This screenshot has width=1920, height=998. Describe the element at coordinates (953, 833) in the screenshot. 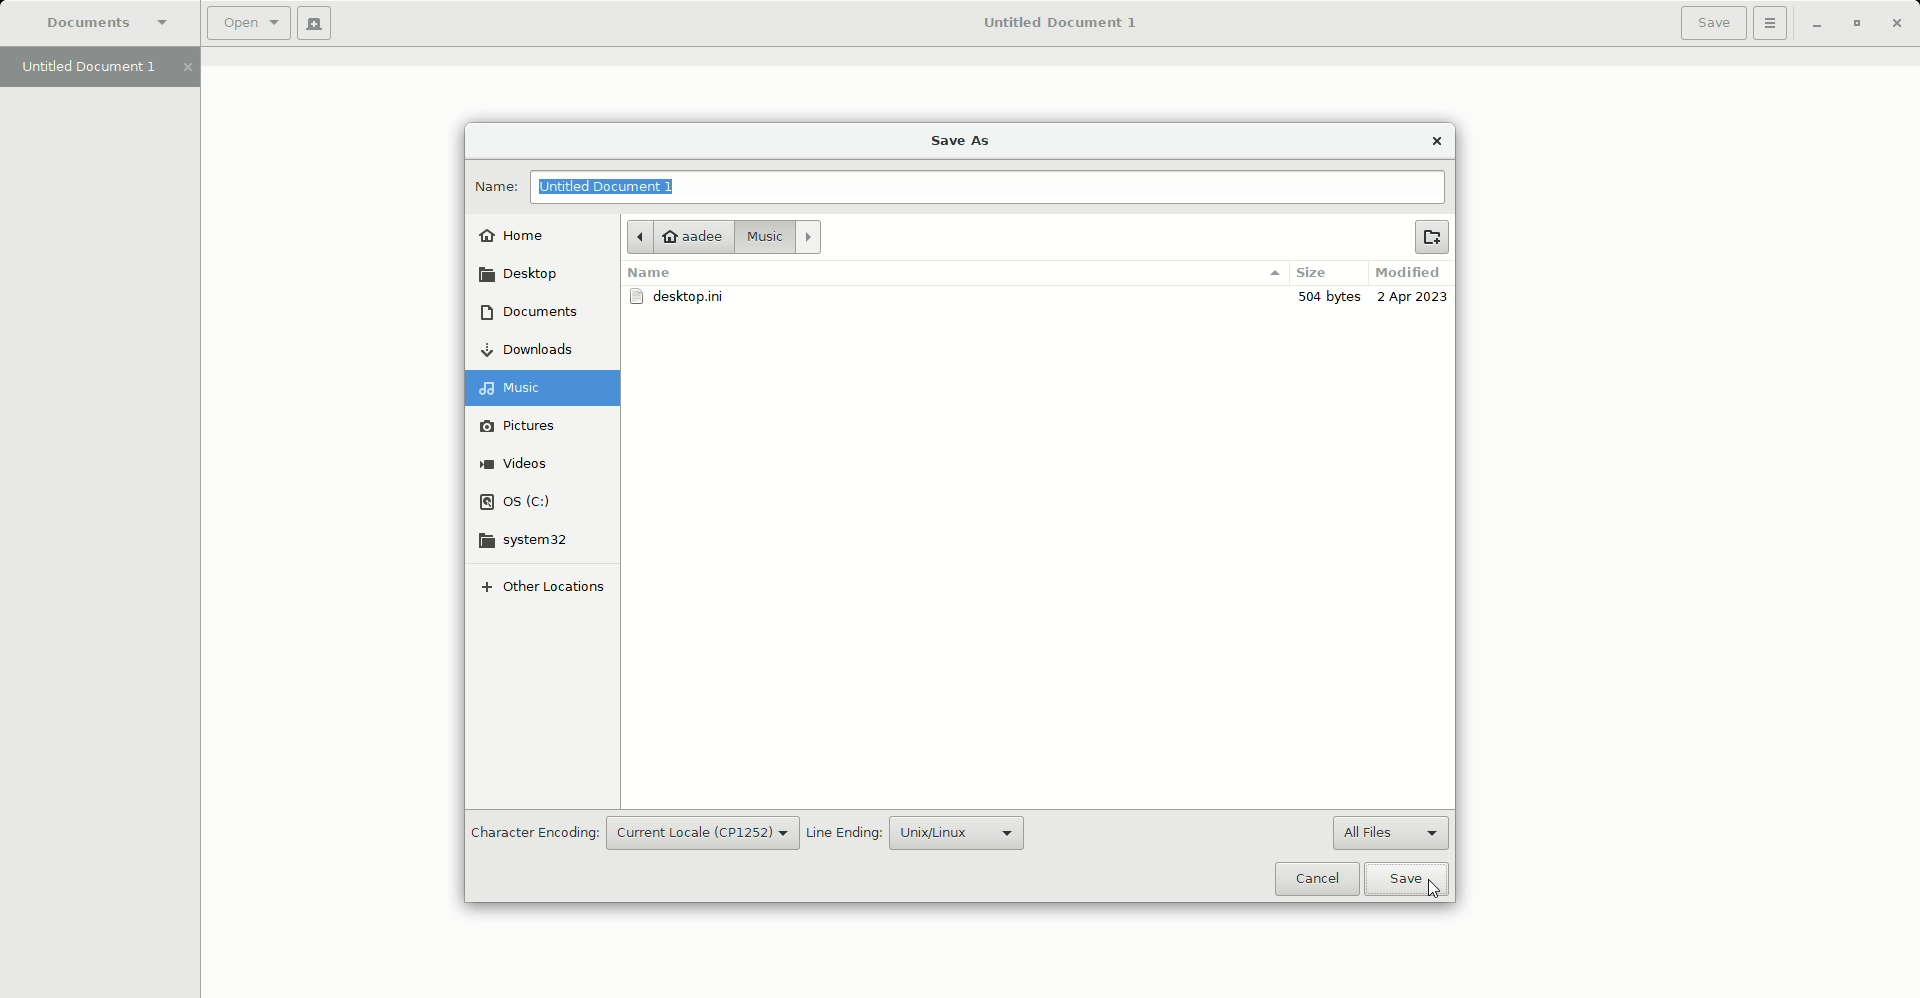

I see `Unix` at that location.